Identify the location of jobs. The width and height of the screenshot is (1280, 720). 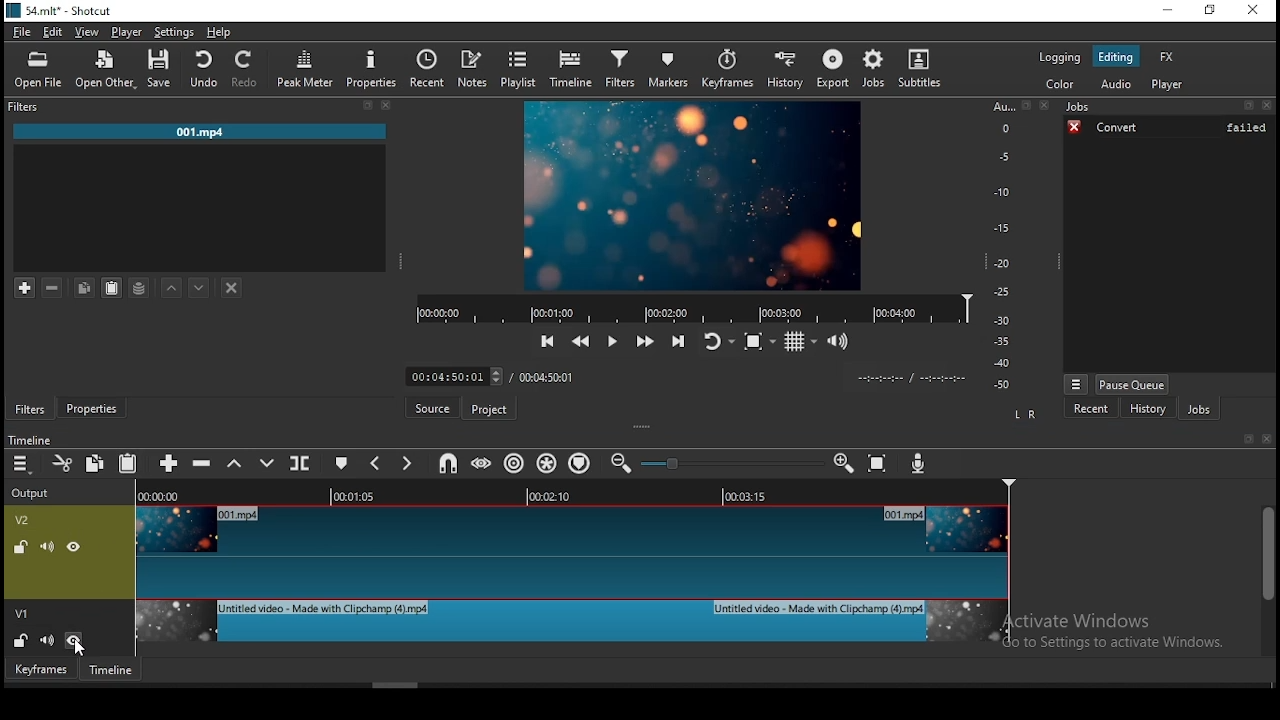
(1168, 108).